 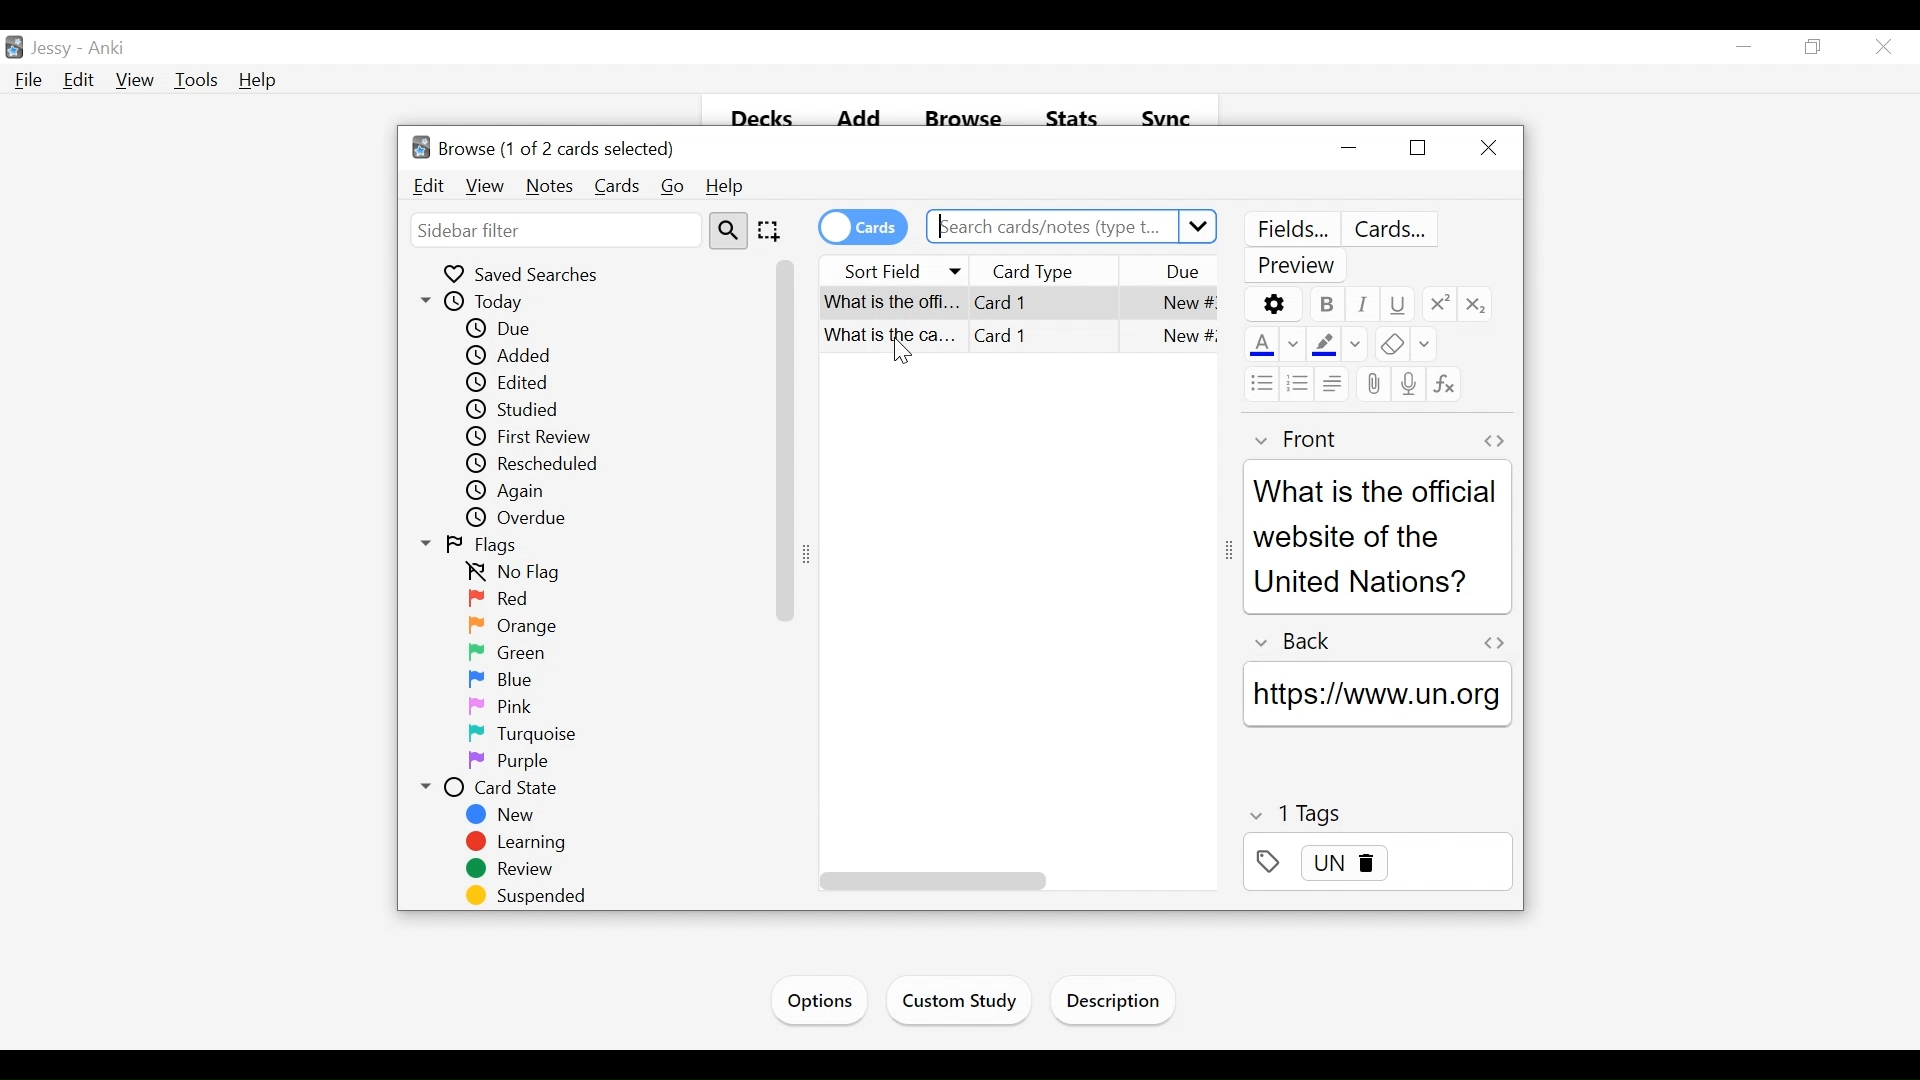 I want to click on Back Field, so click(x=1381, y=696).